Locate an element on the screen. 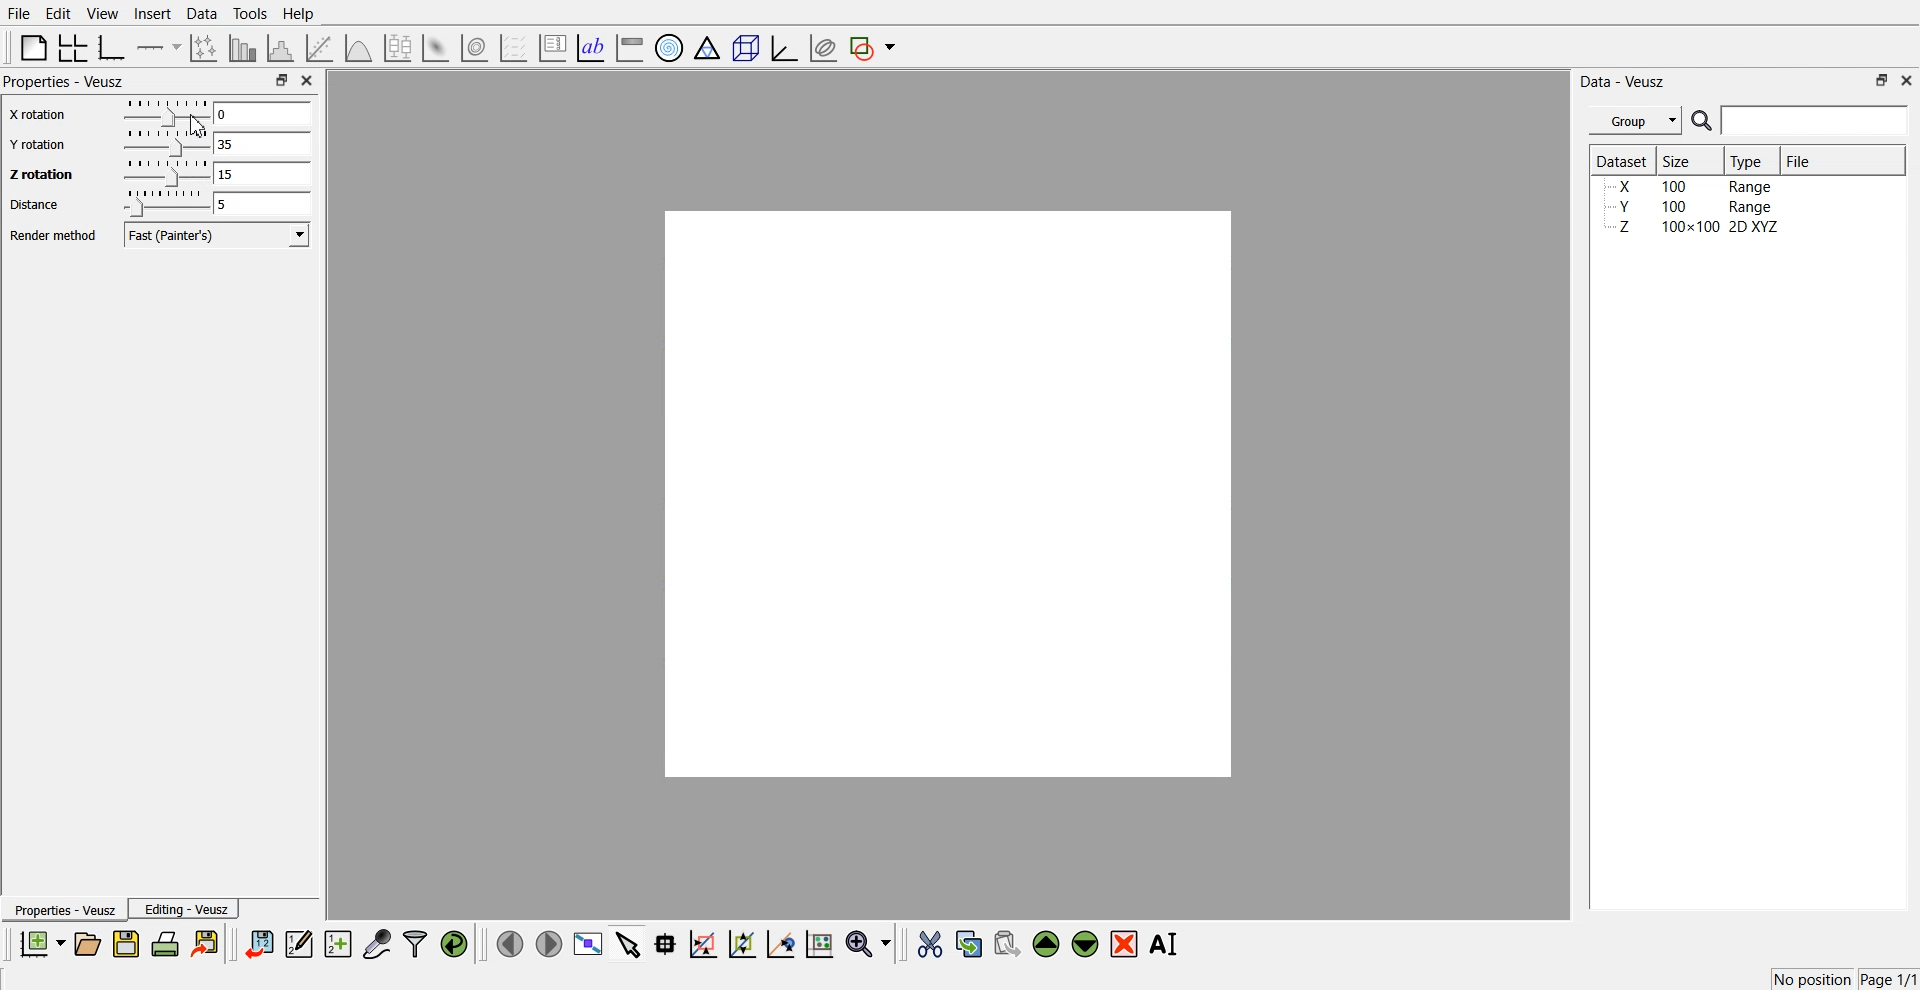  Import dataset from veusz is located at coordinates (259, 943).